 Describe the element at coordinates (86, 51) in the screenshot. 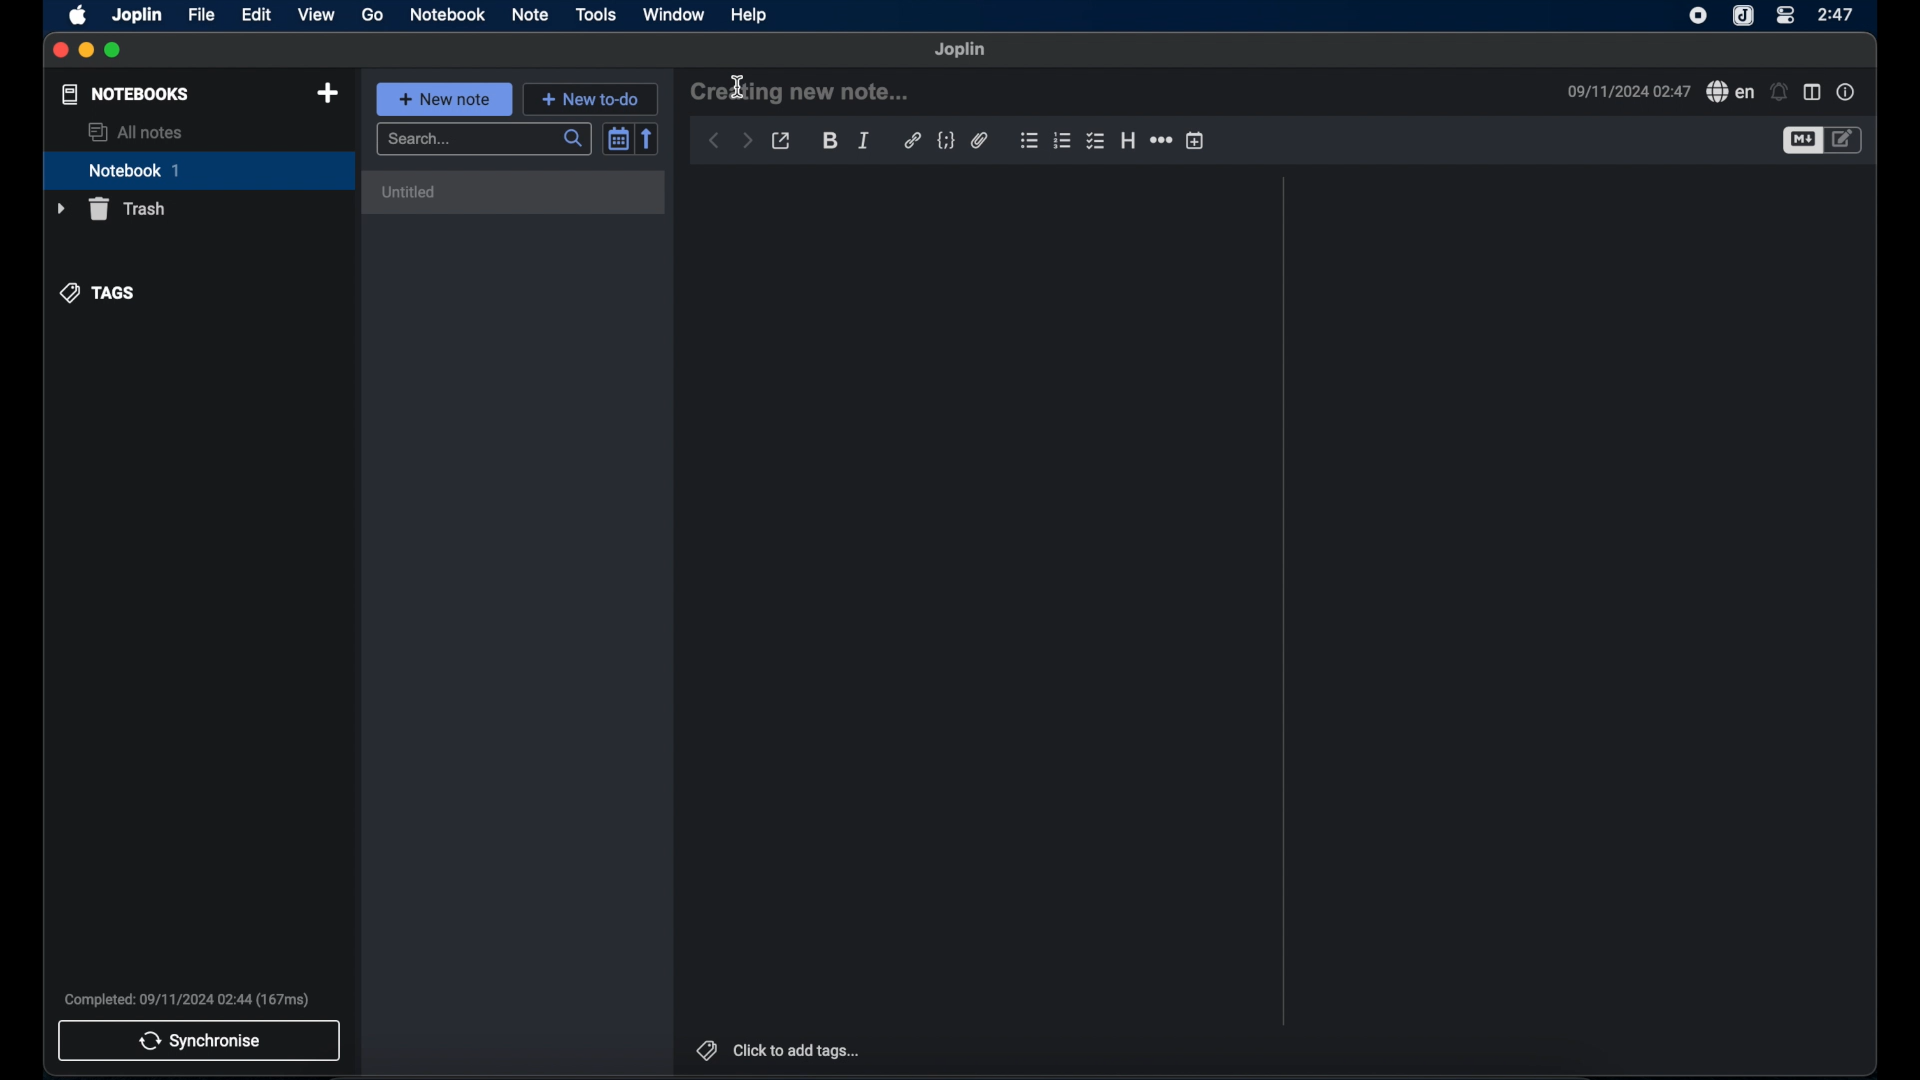

I see `minimize` at that location.